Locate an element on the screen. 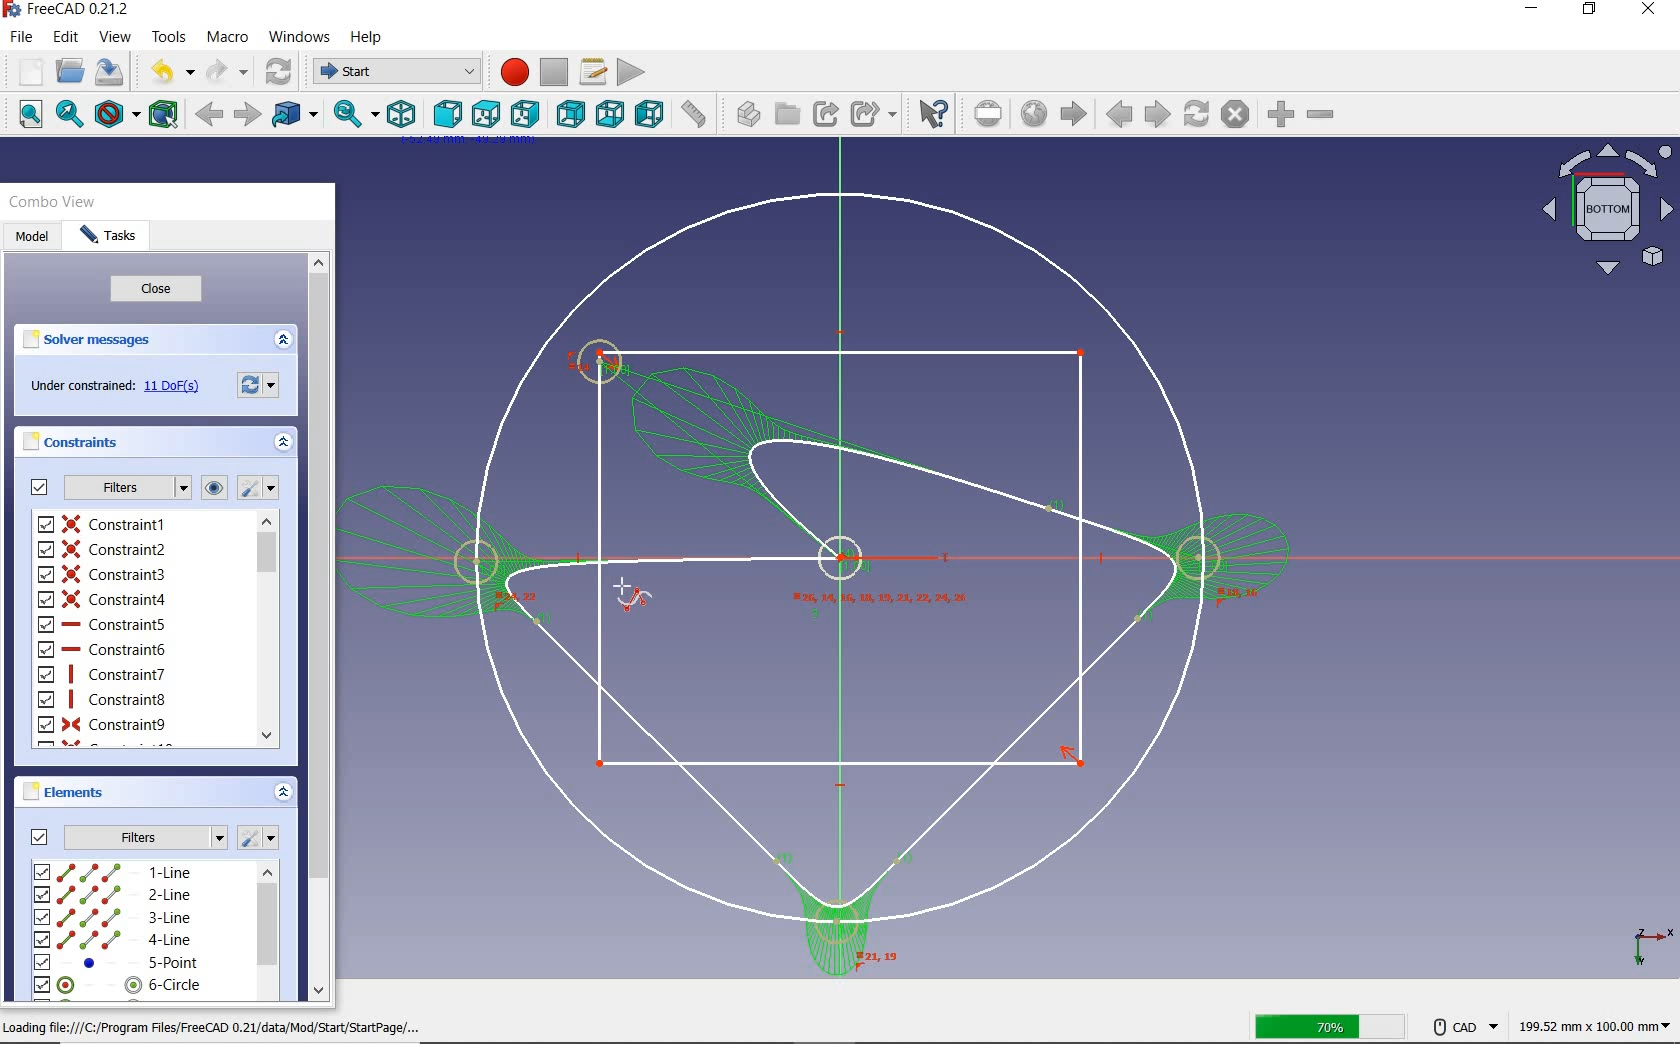 The height and width of the screenshot is (1044, 1680). next page is located at coordinates (1156, 114).